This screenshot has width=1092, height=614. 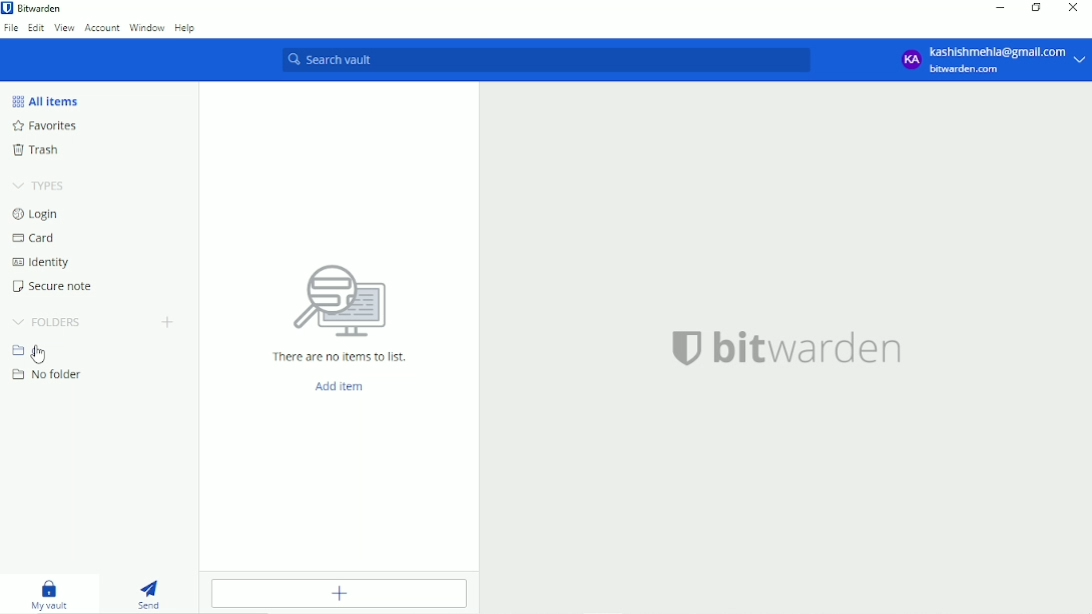 What do you see at coordinates (46, 322) in the screenshot?
I see `Folders` at bounding box center [46, 322].